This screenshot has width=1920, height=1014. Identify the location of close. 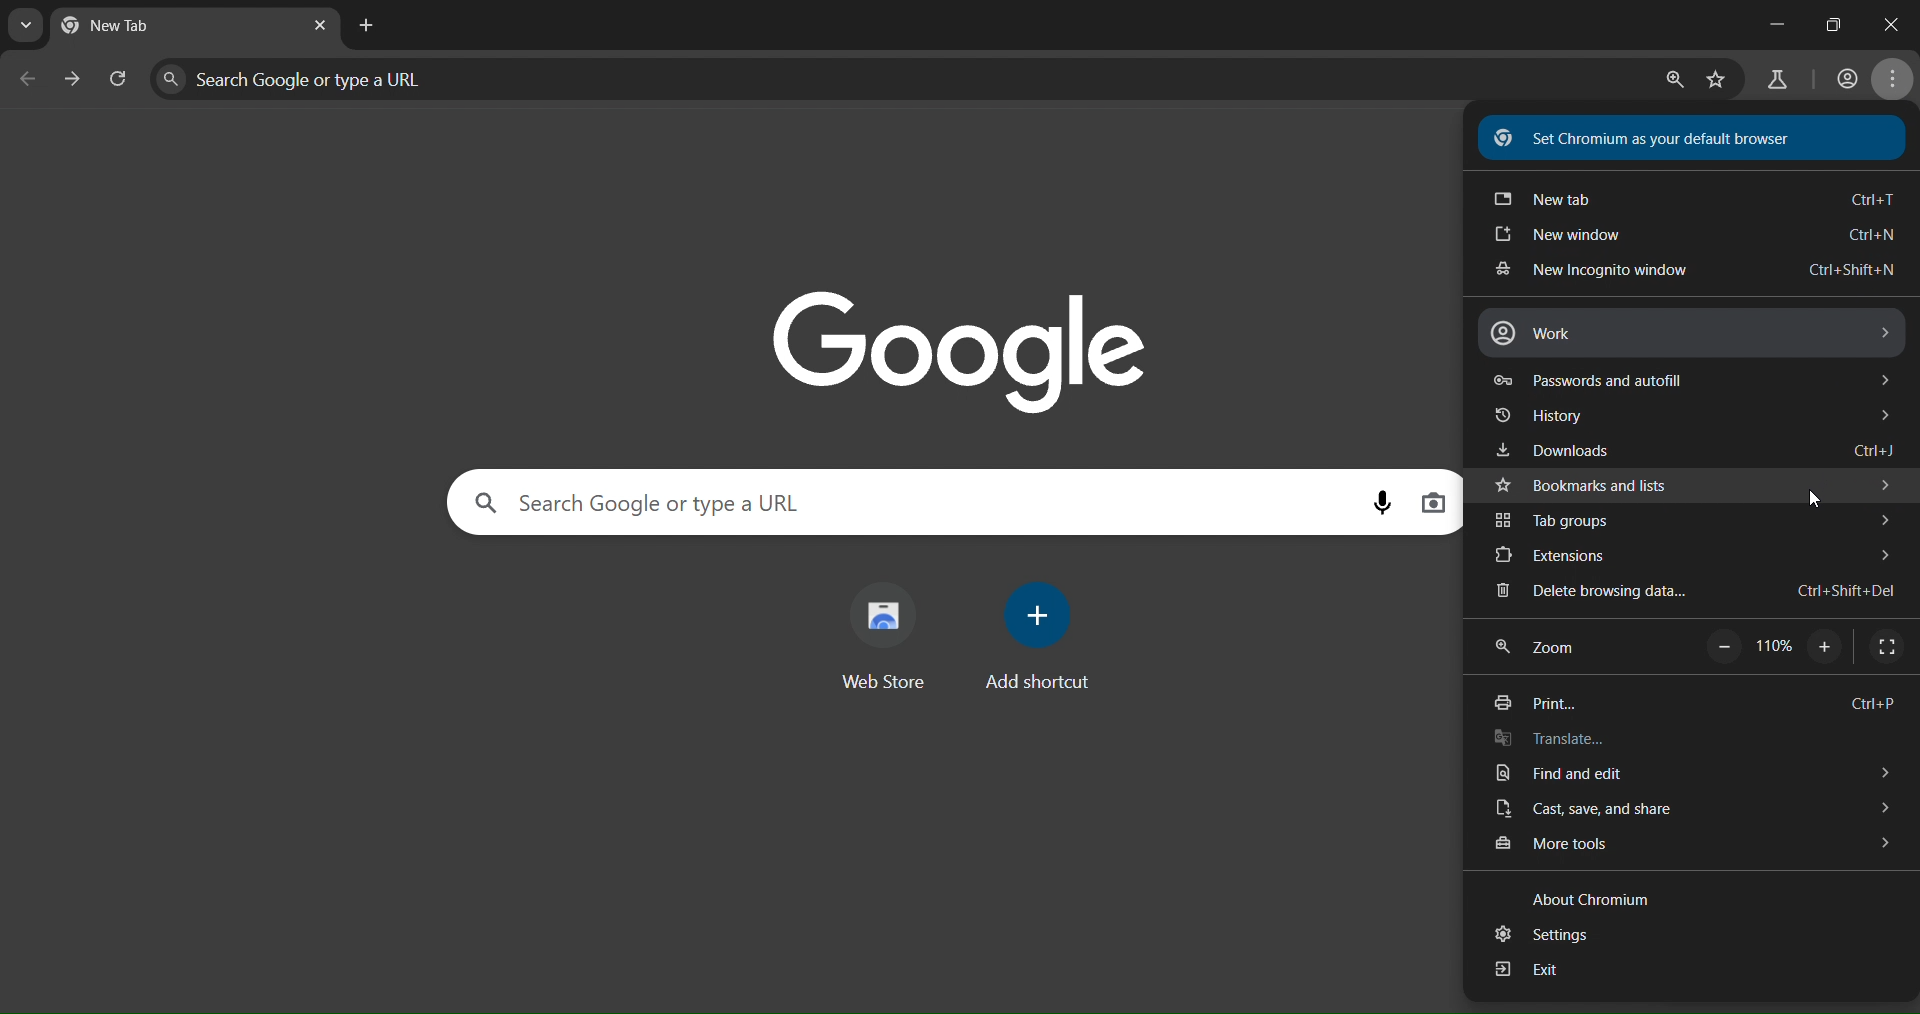
(1894, 21).